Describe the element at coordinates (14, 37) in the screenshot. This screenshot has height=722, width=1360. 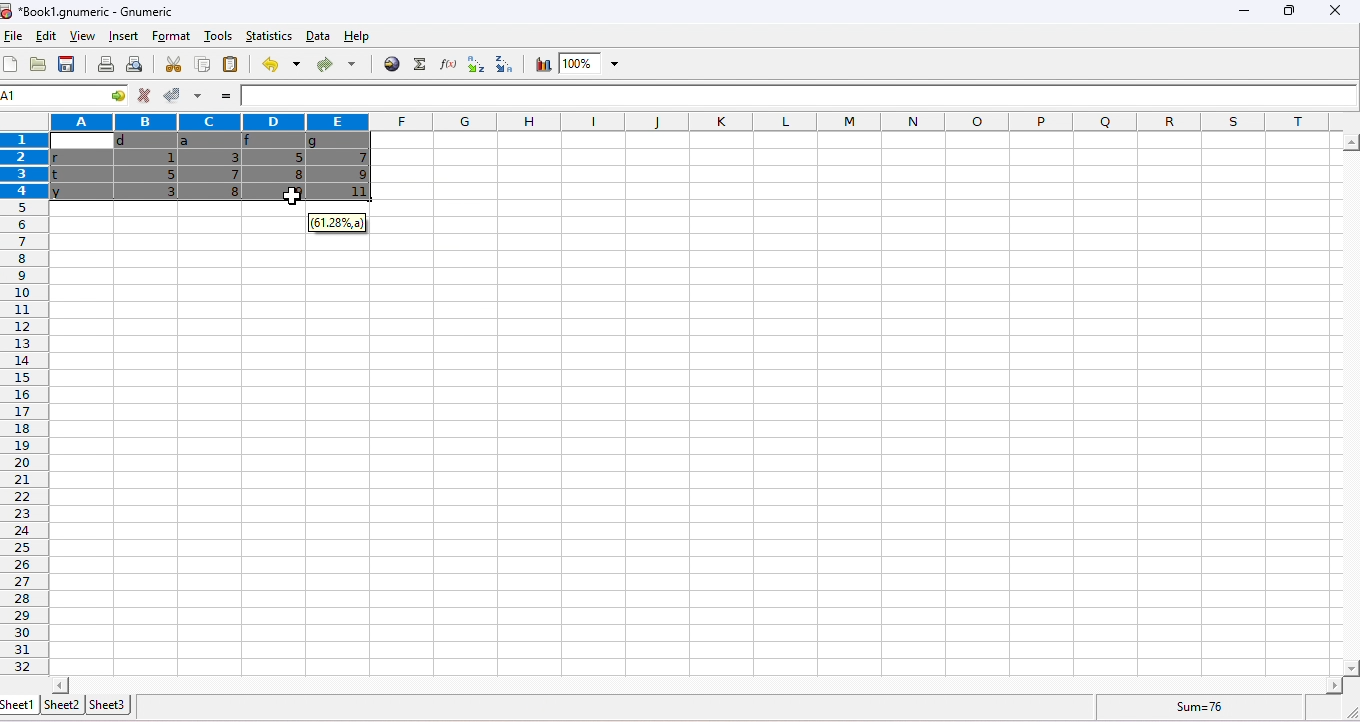
I see `file` at that location.